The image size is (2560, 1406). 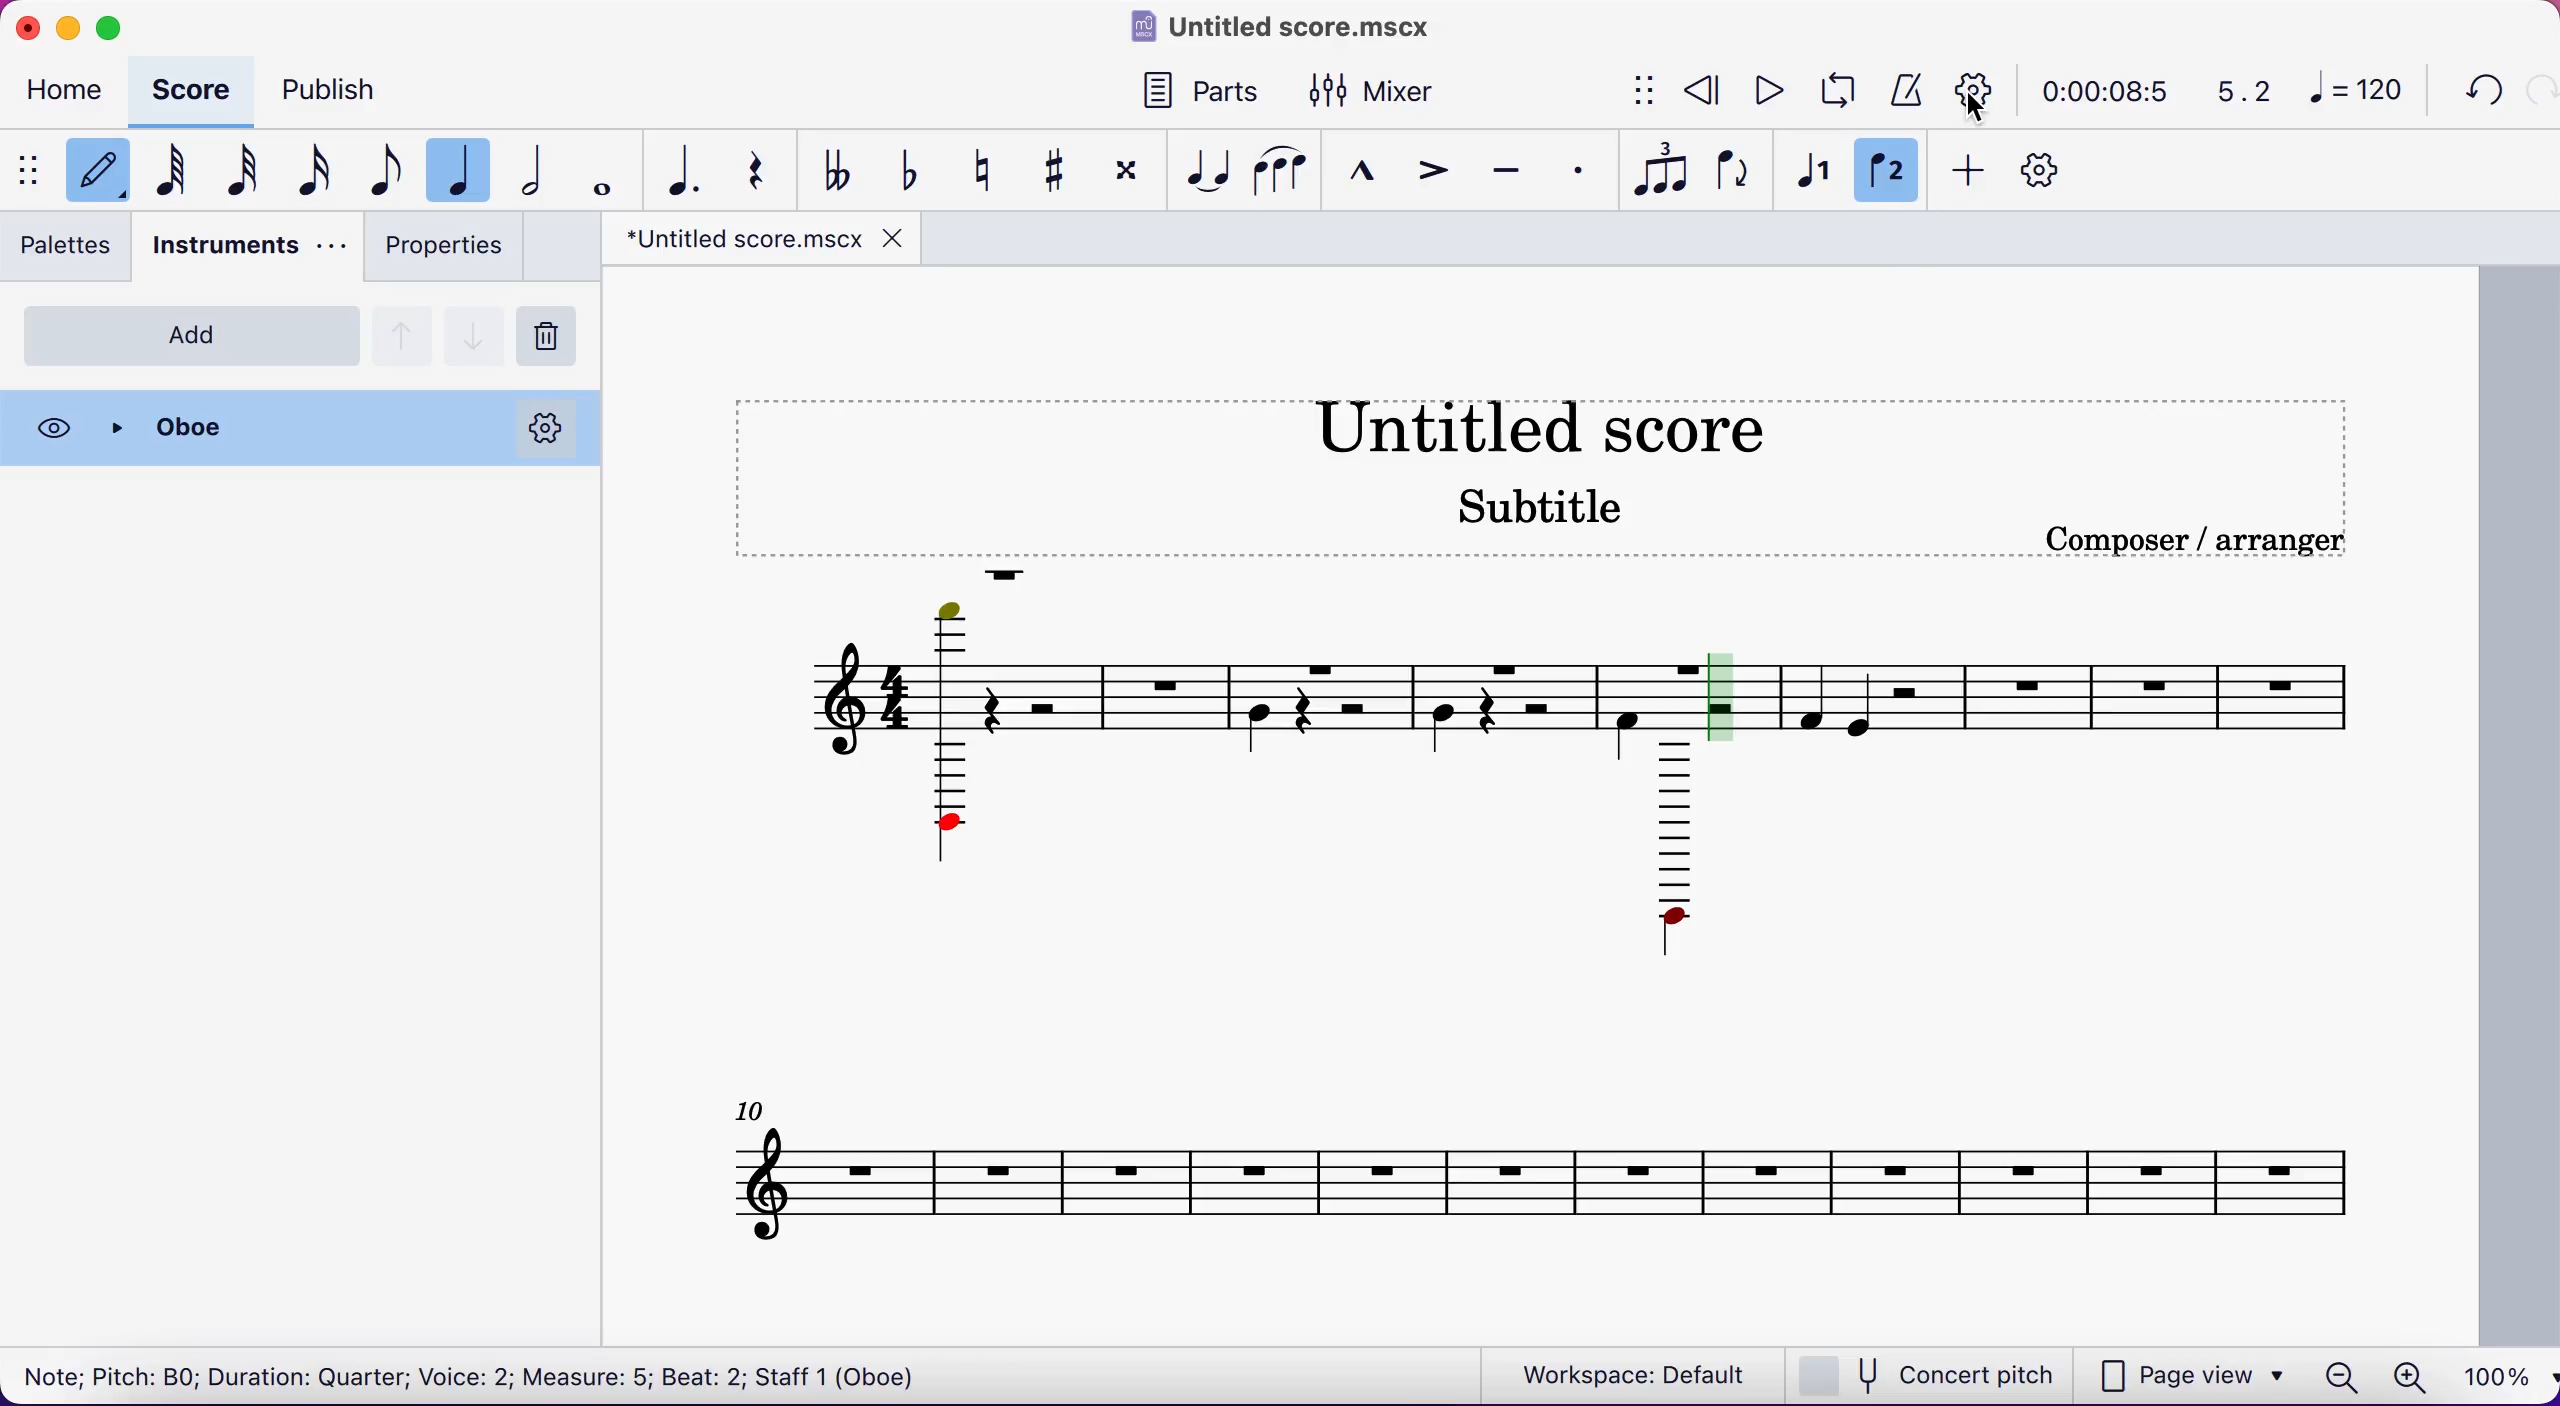 I want to click on customize toolbar, so click(x=2050, y=170).